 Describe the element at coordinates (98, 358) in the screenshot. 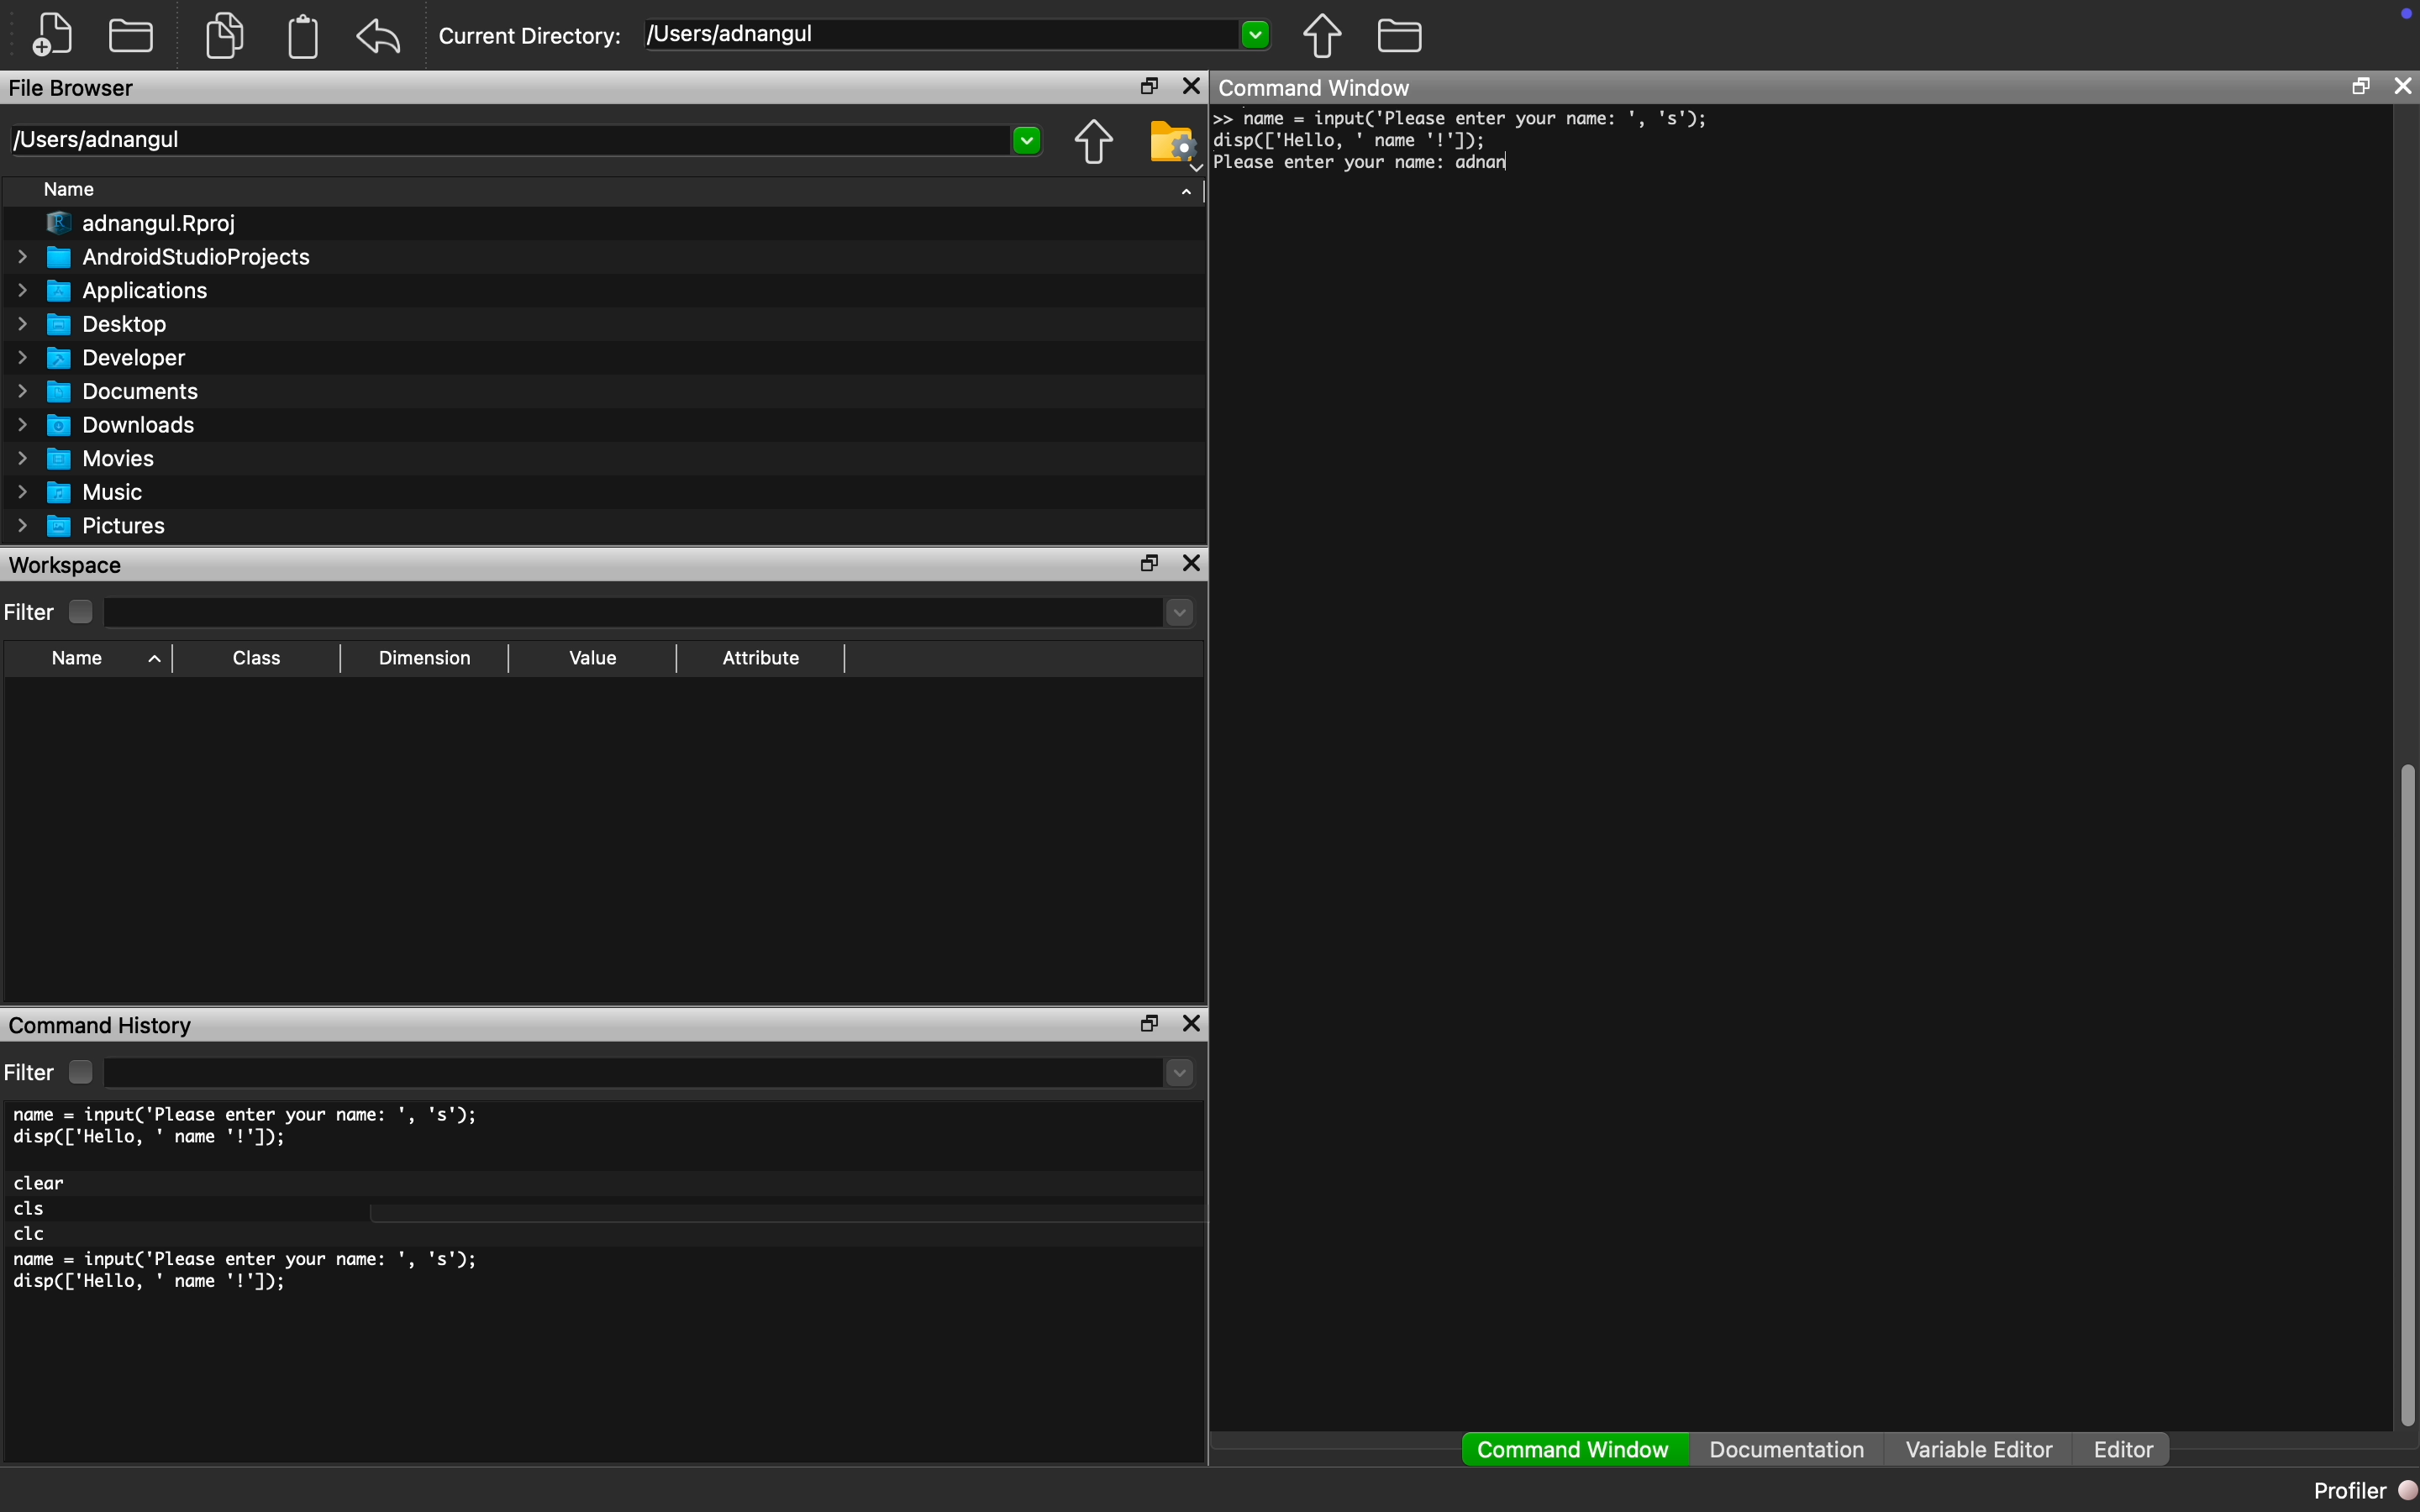

I see `Developer` at that location.